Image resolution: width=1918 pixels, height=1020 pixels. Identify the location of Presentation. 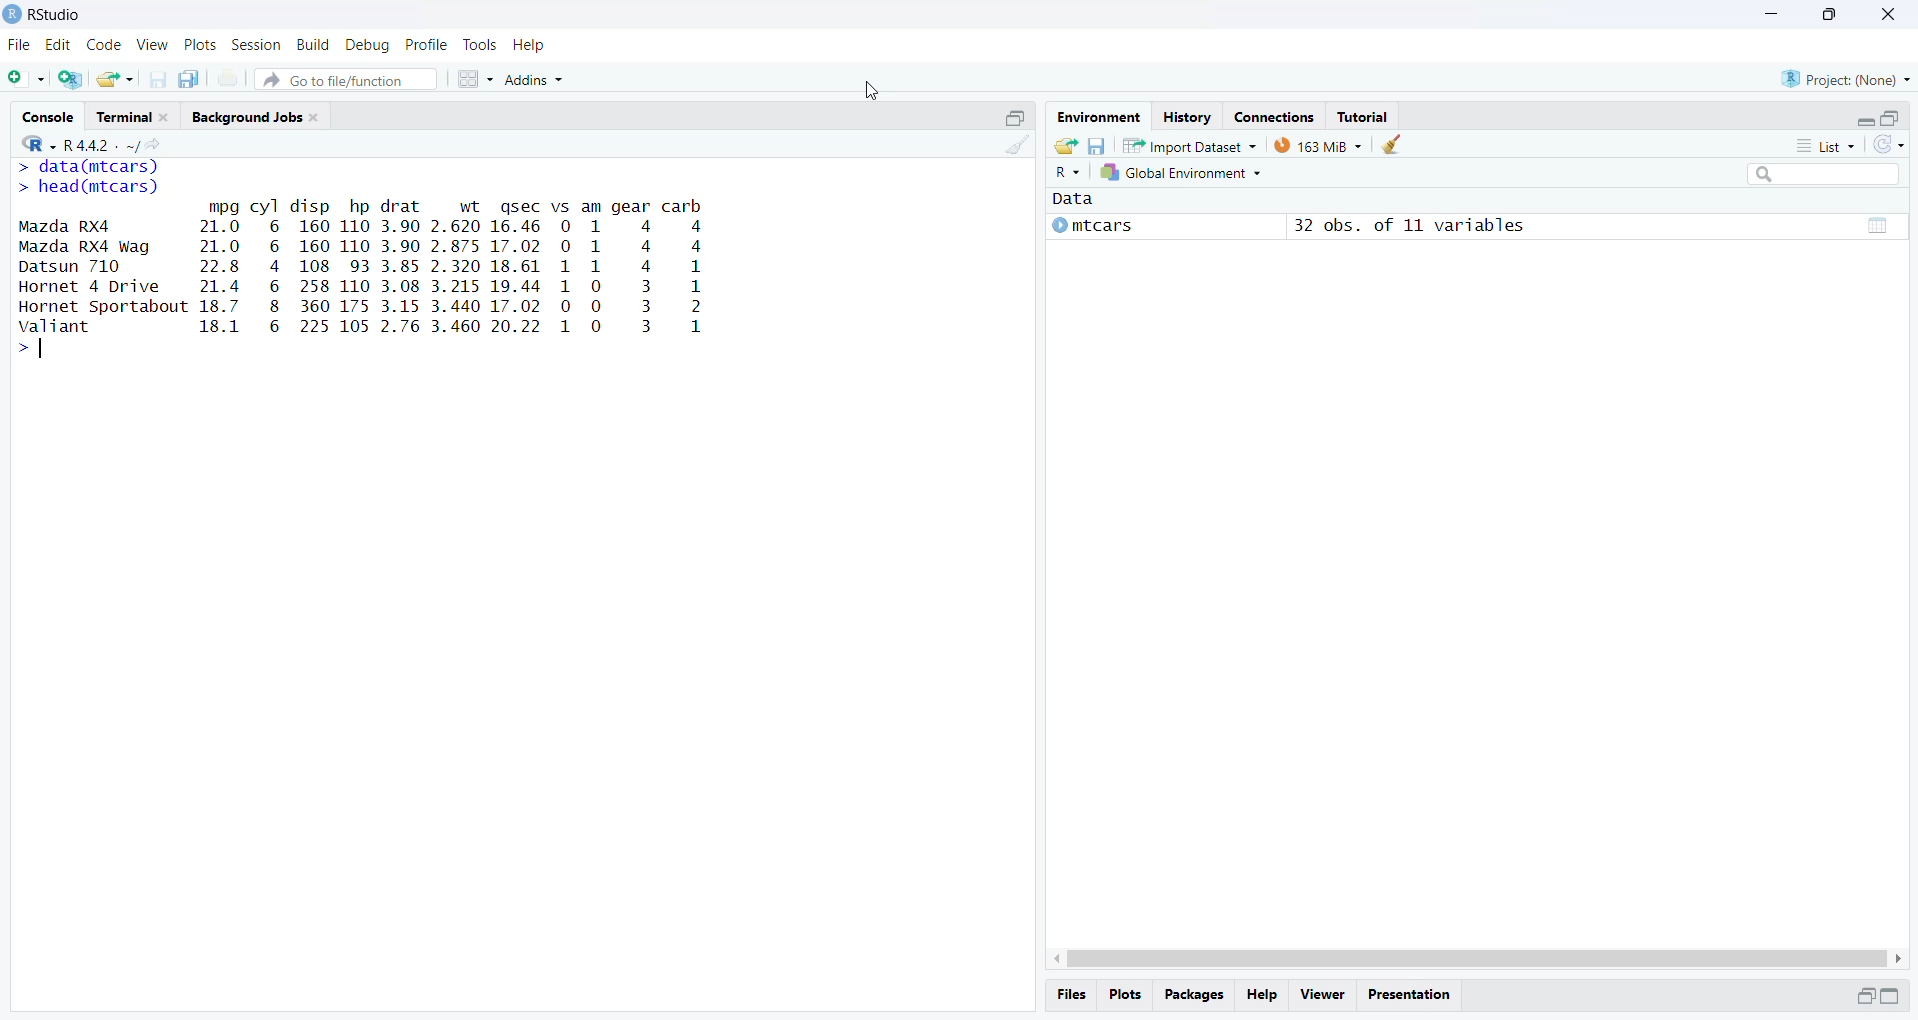
(1409, 996).